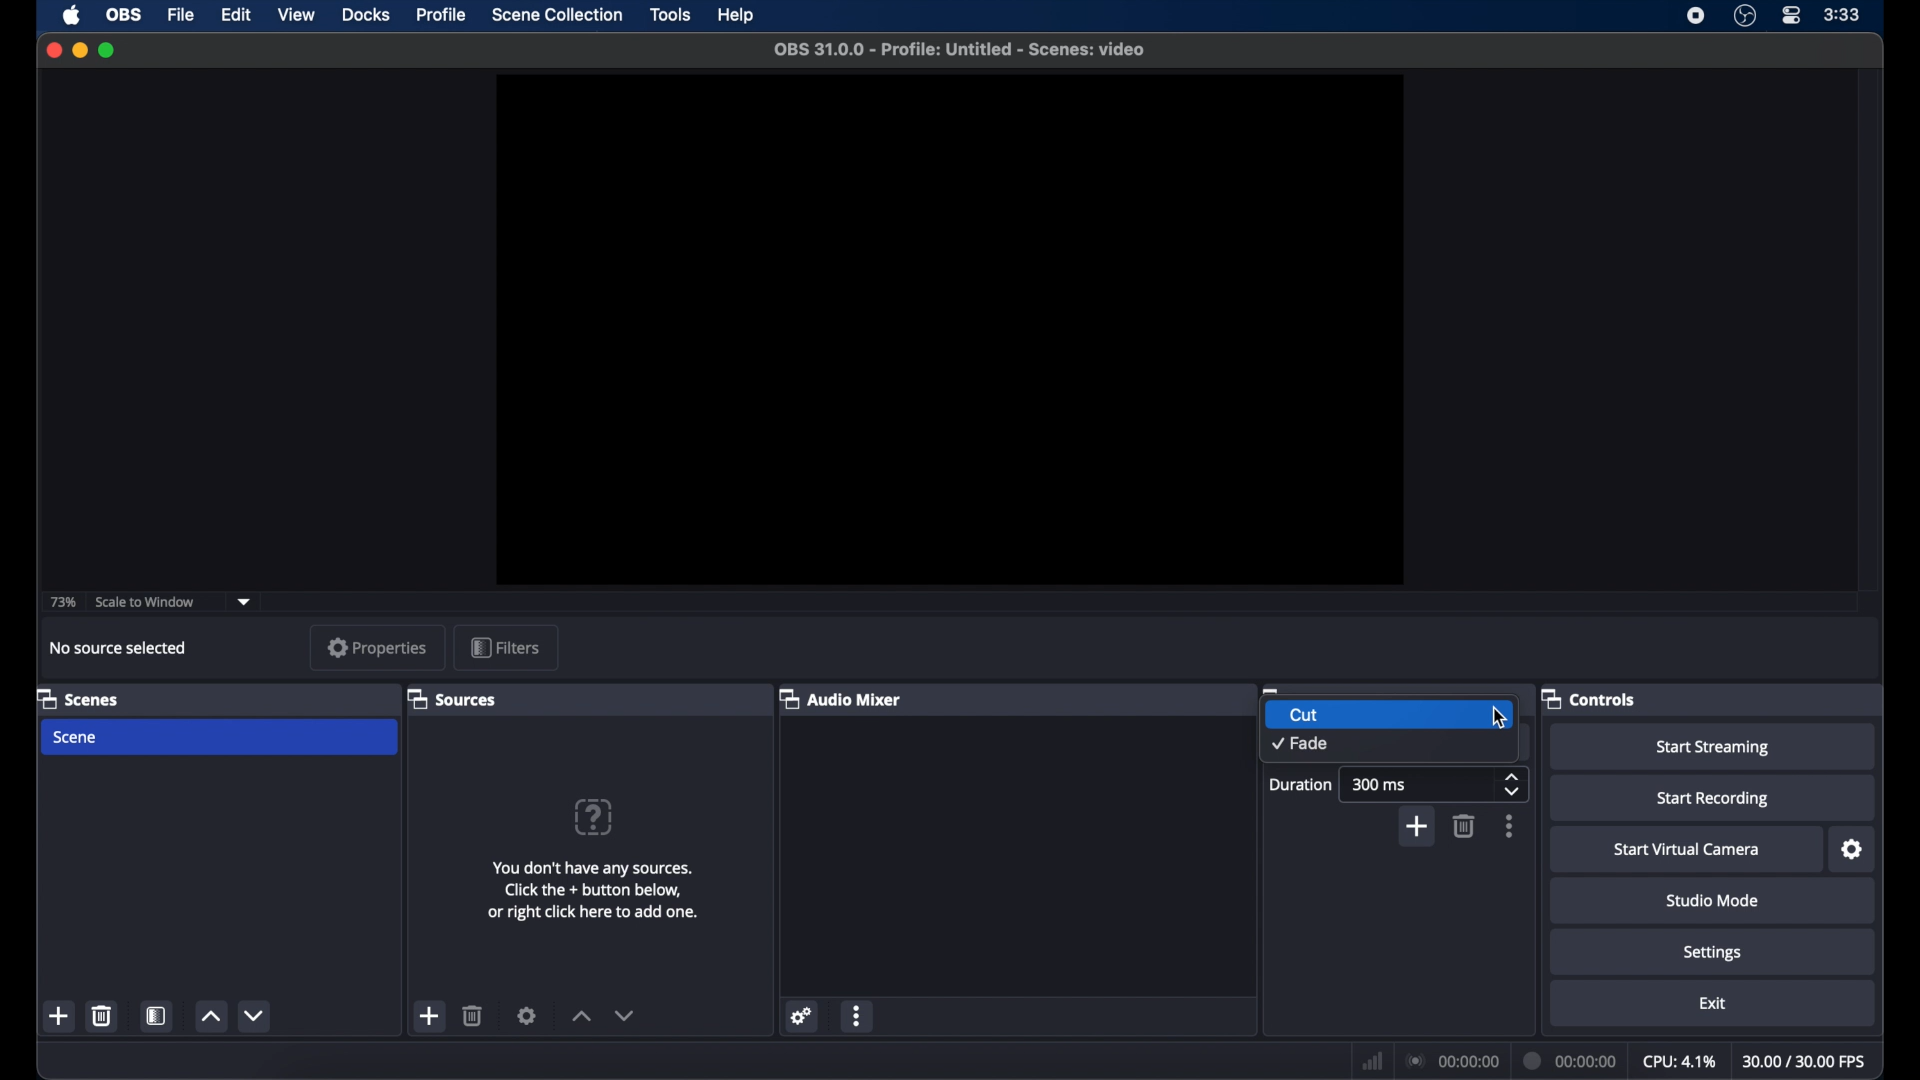  I want to click on settings, so click(803, 1016).